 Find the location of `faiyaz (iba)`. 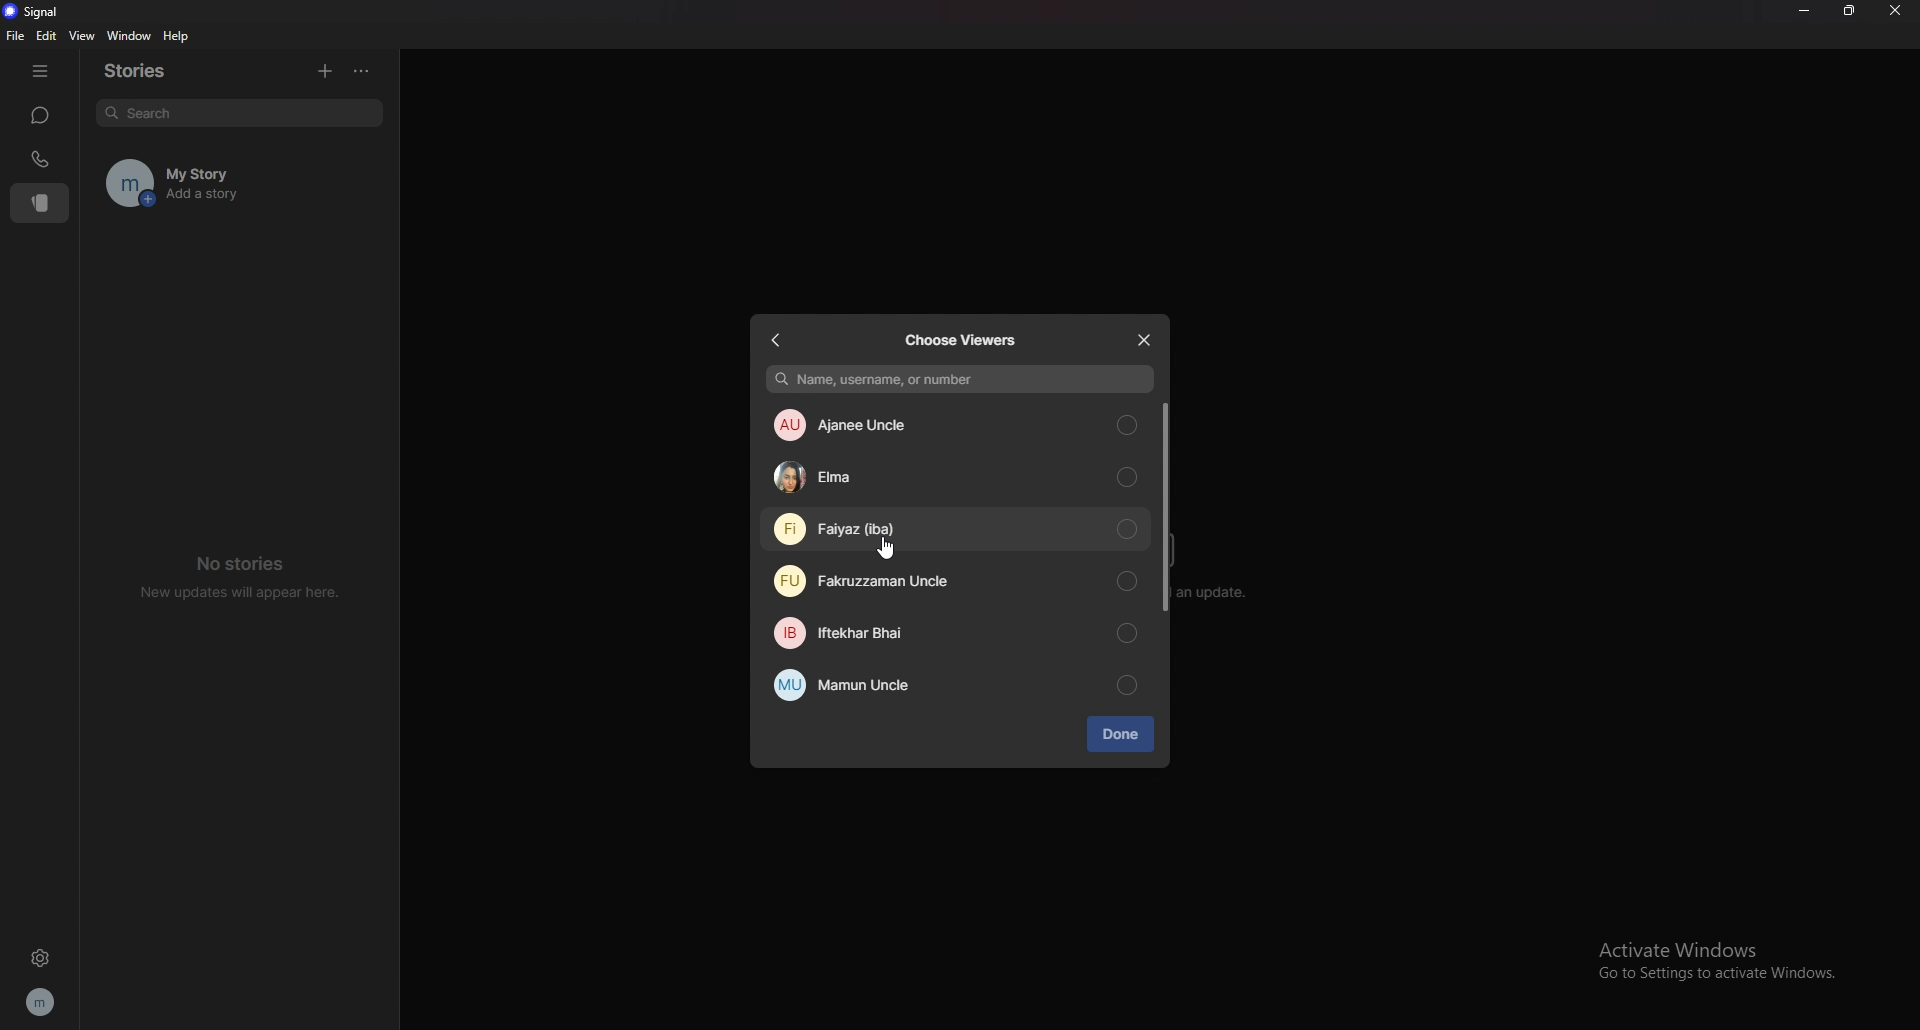

faiyaz (iba) is located at coordinates (955, 530).